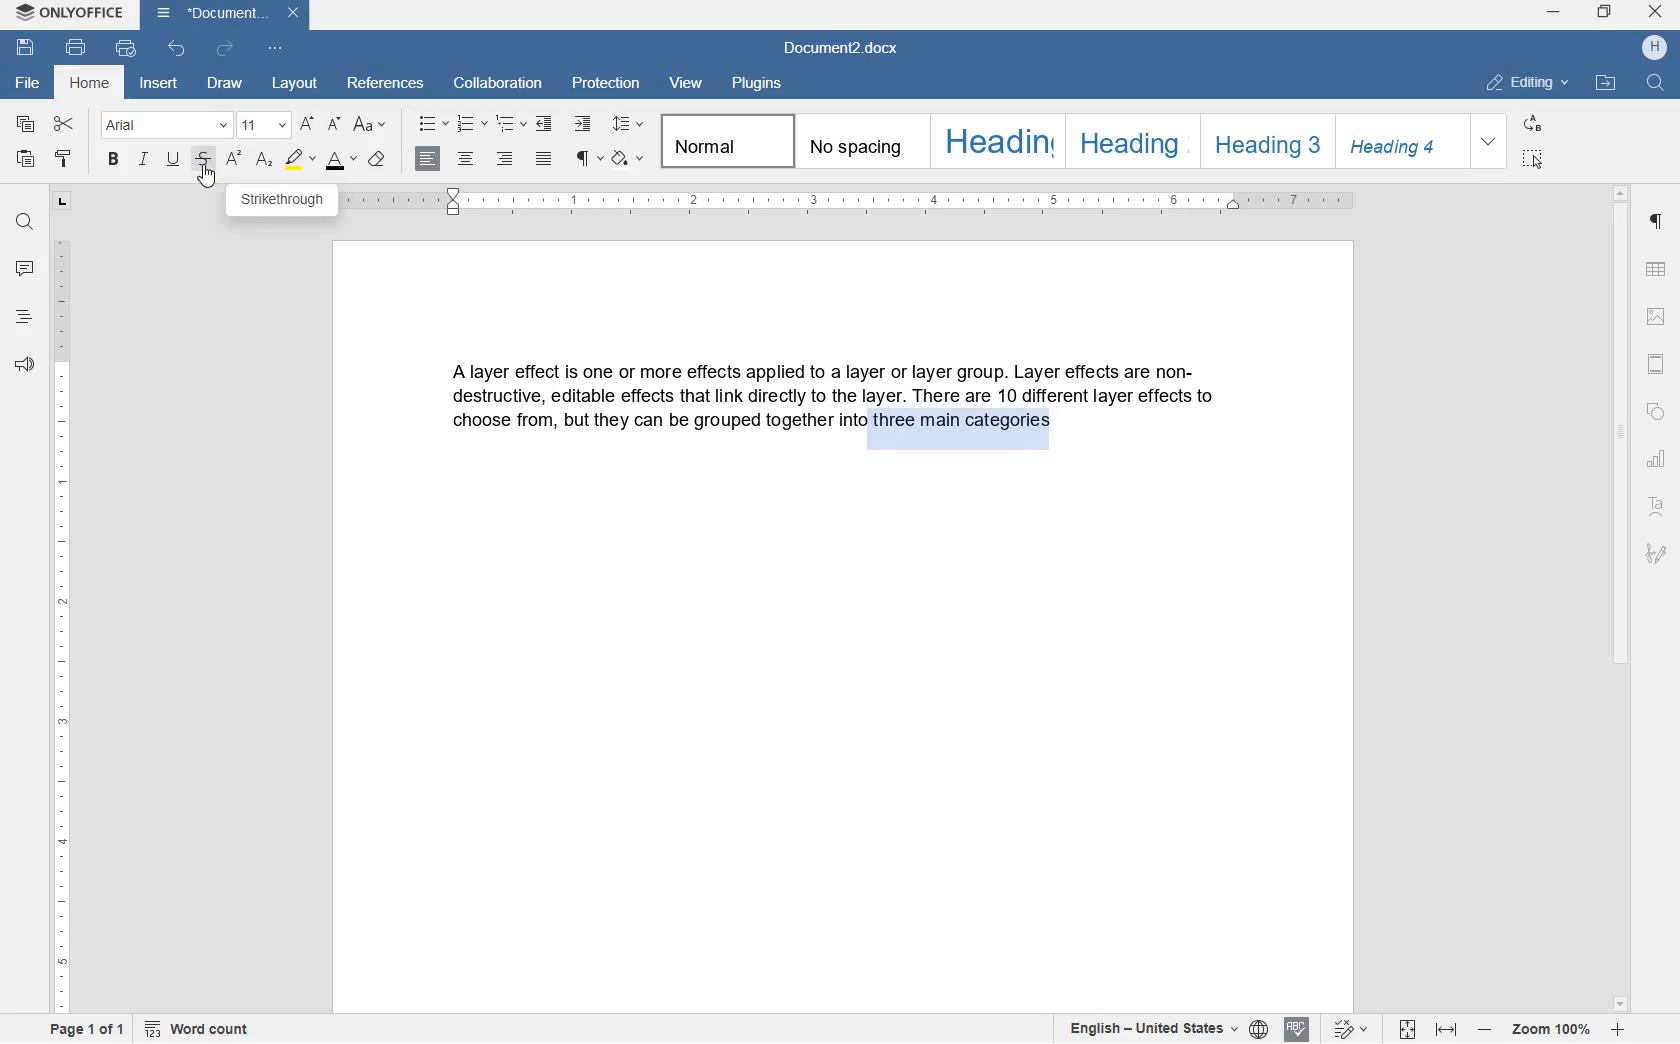  I want to click on customize quick access toolbar, so click(277, 52).